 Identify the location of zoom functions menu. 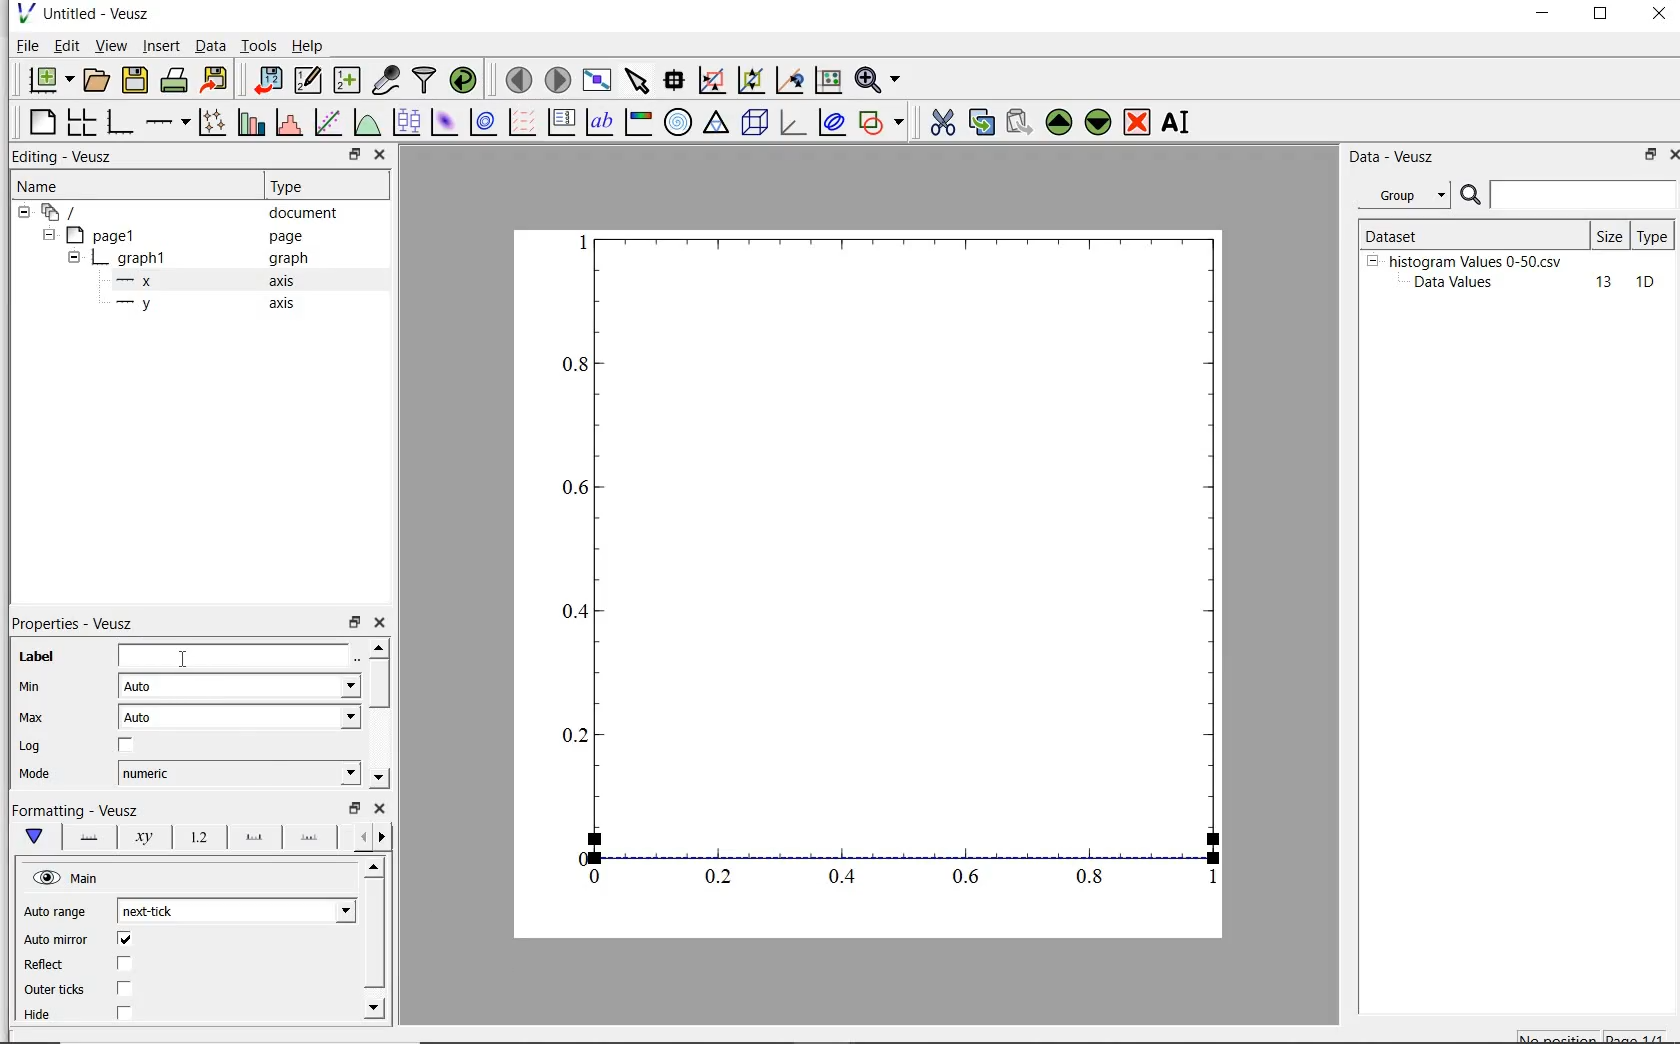
(878, 80).